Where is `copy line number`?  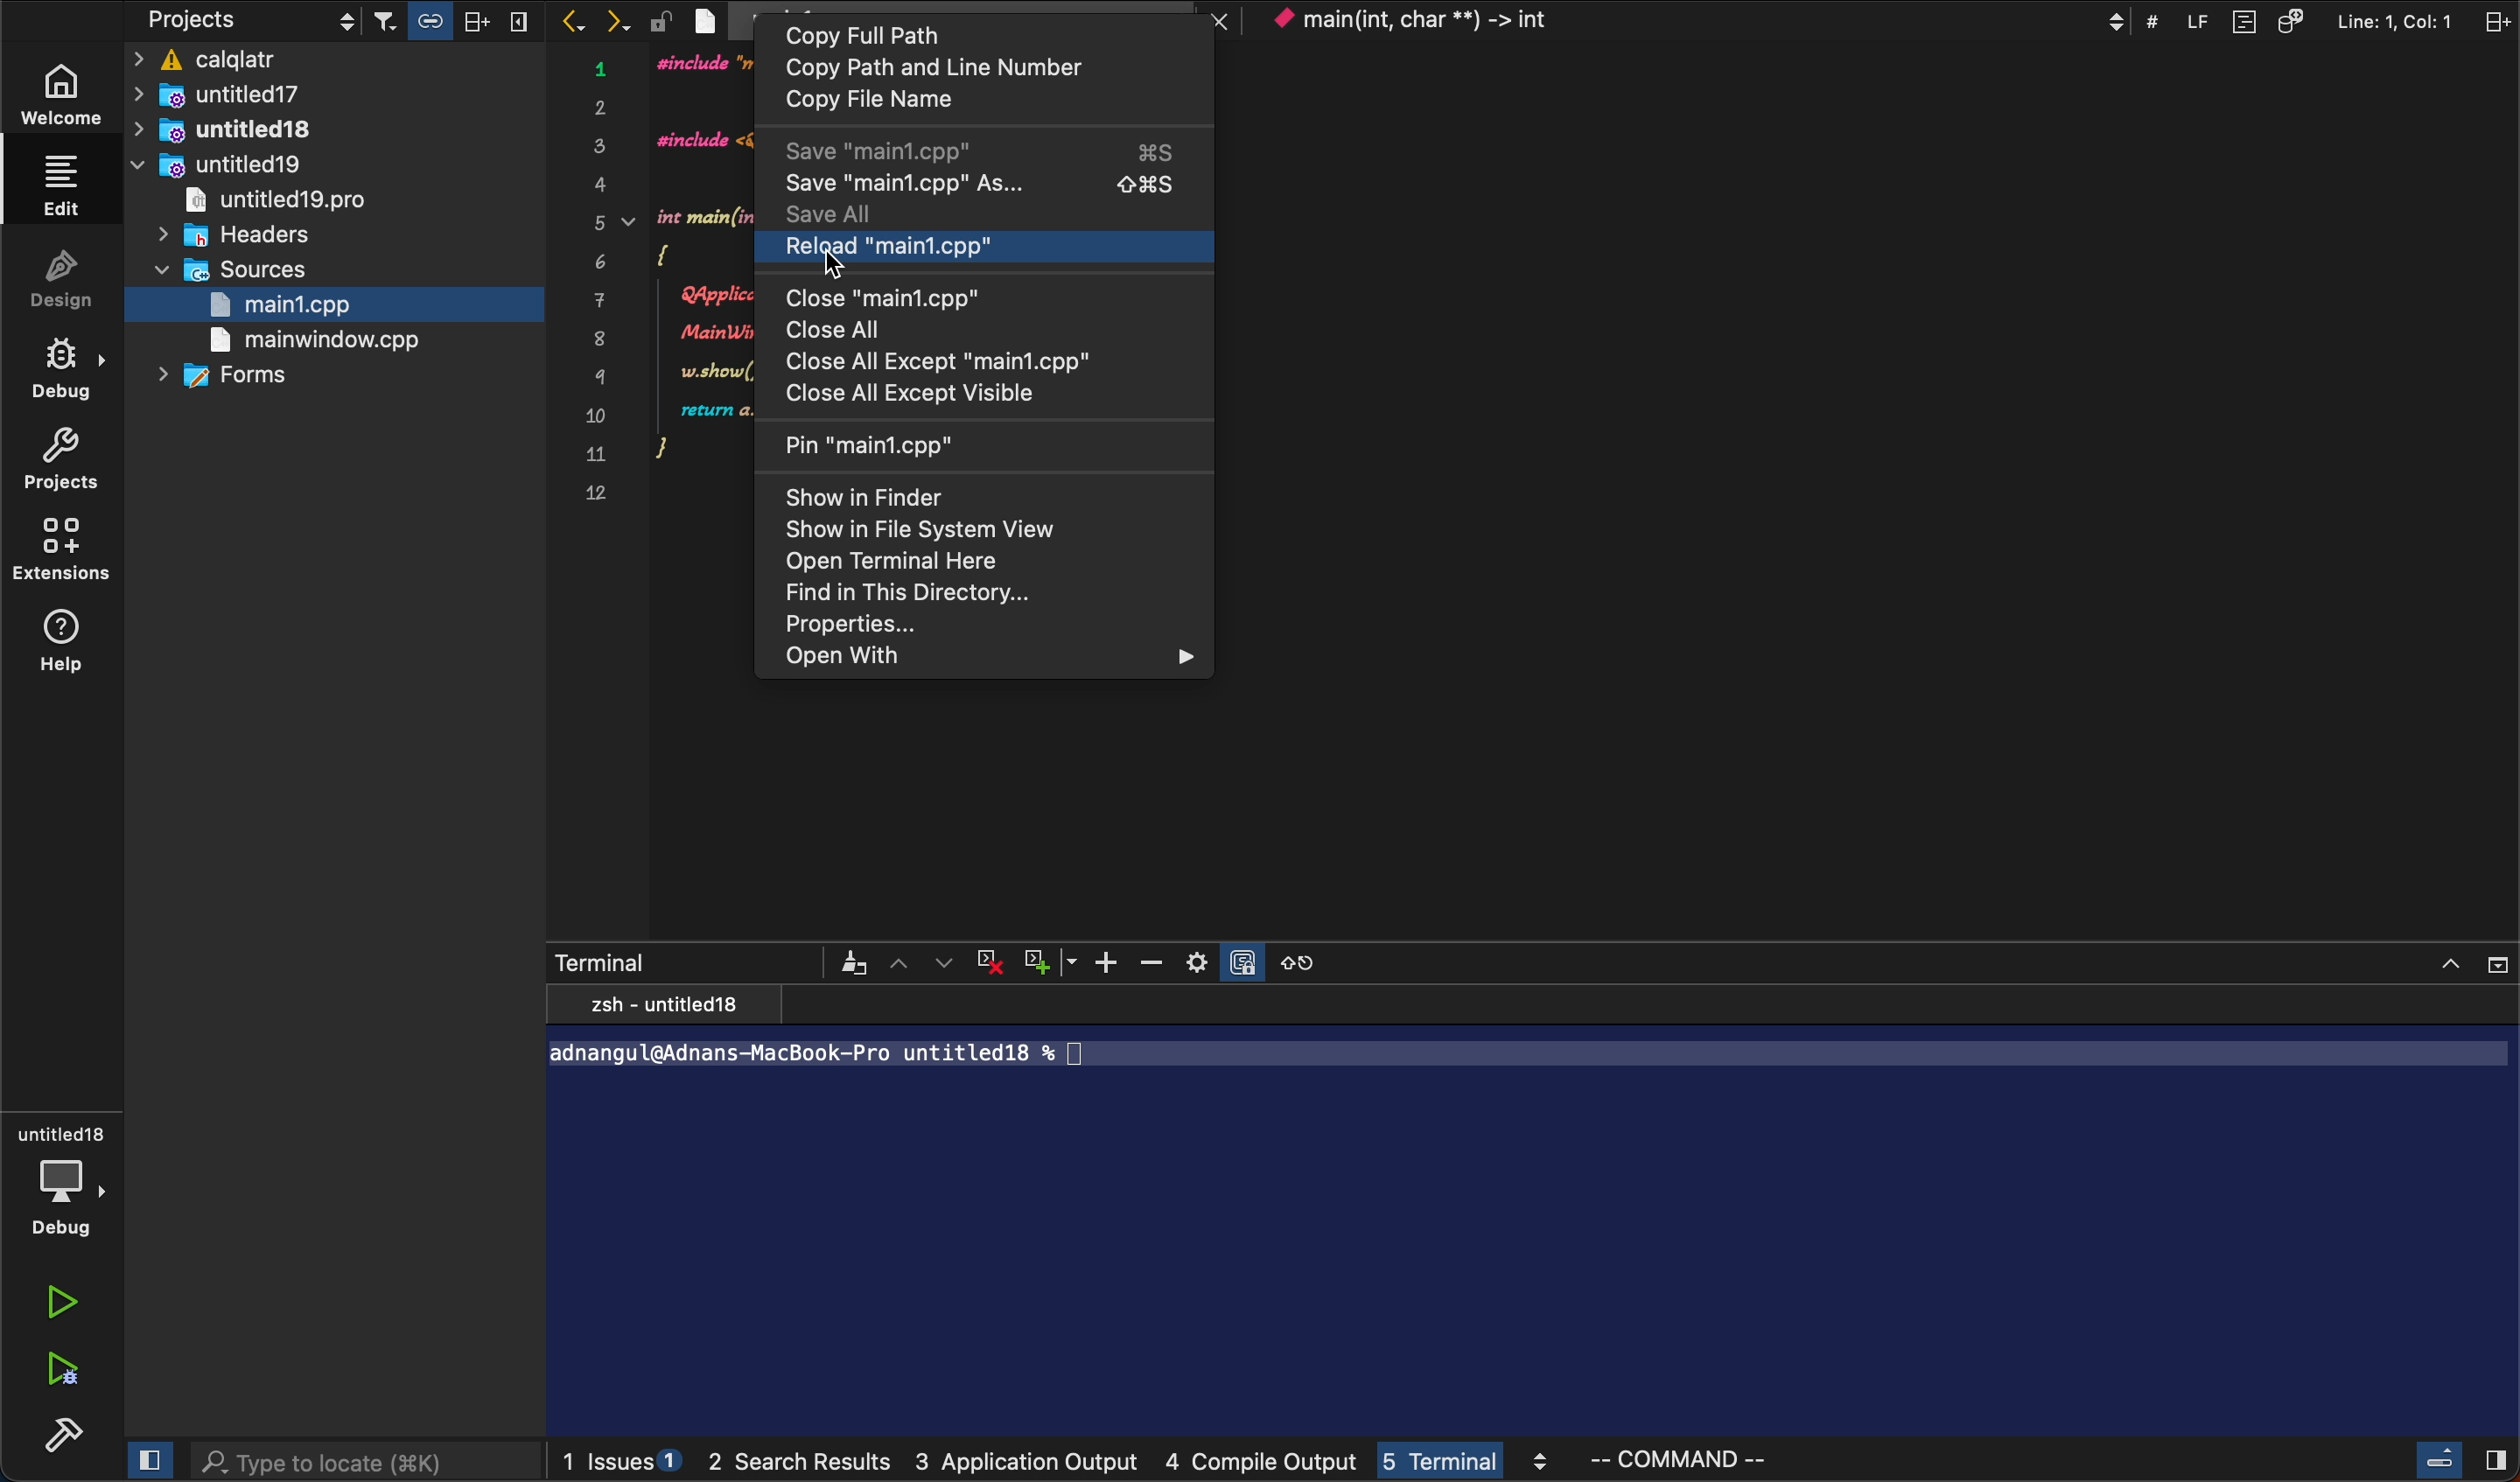
copy line number is located at coordinates (984, 69).